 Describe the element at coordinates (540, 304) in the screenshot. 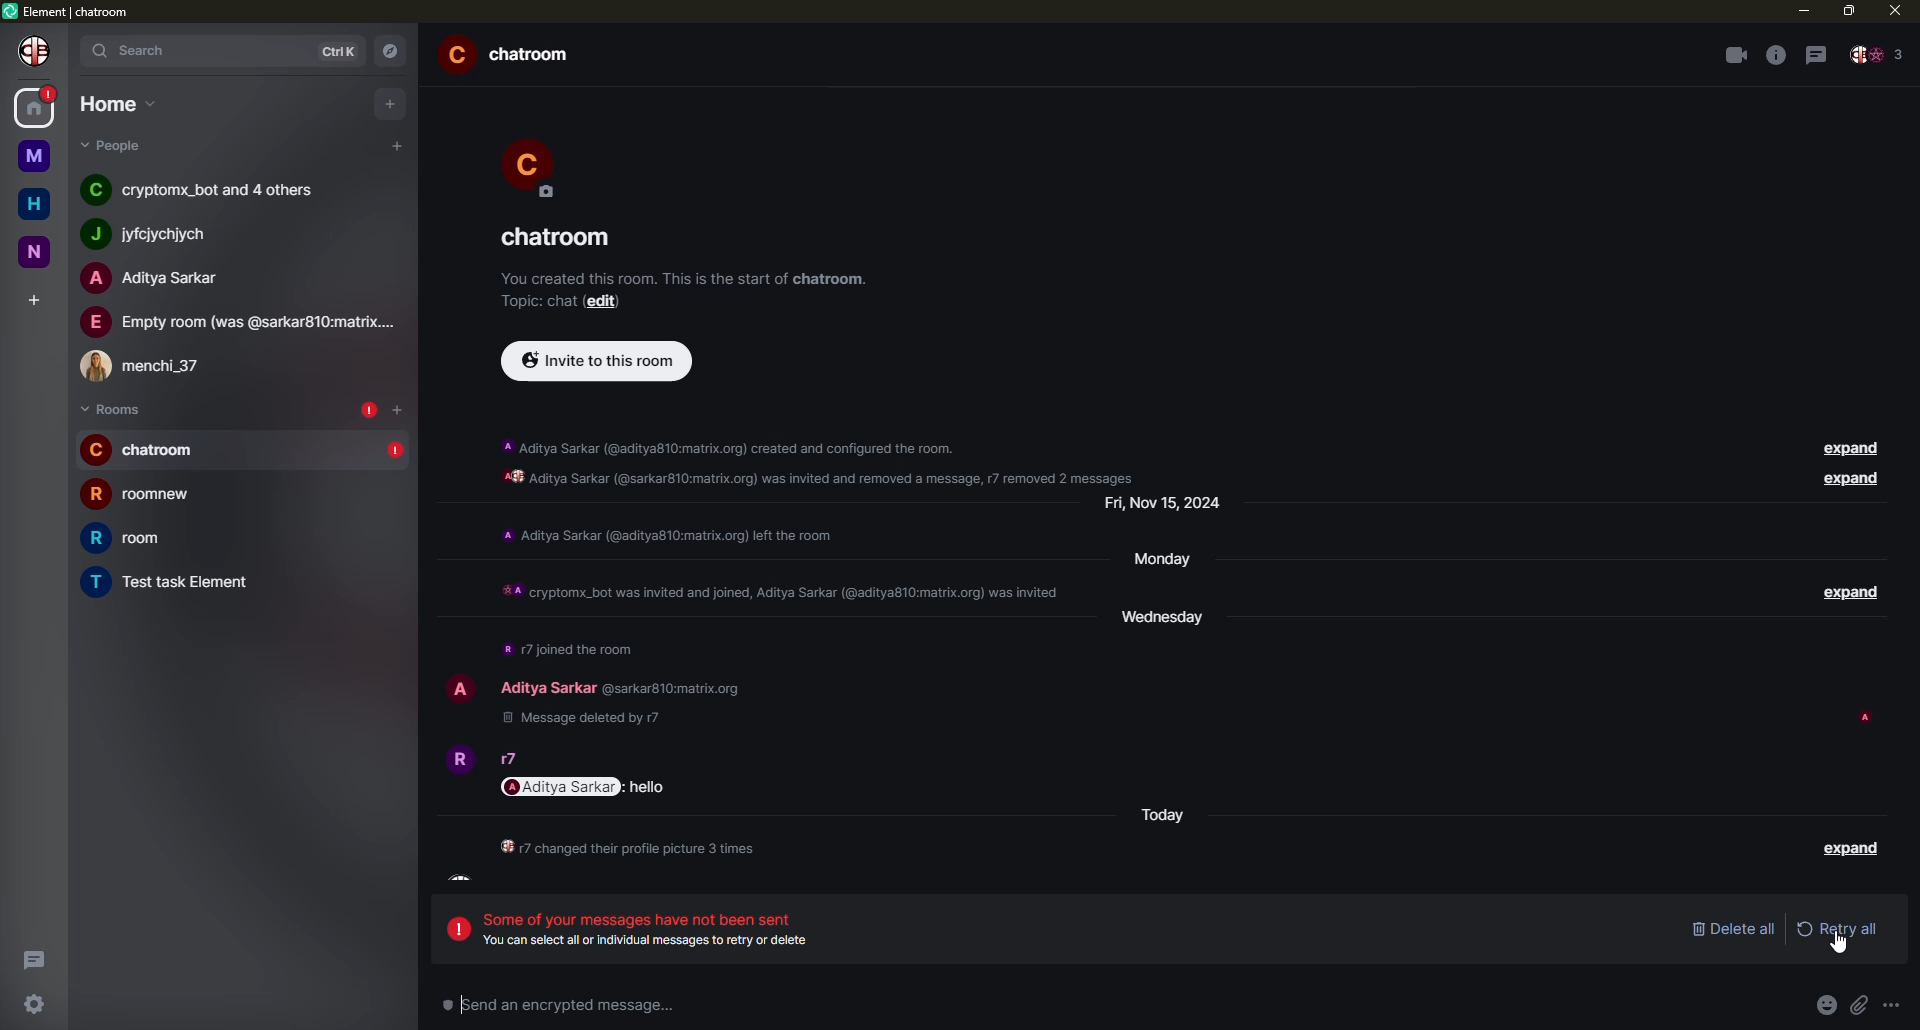

I see `topic` at that location.